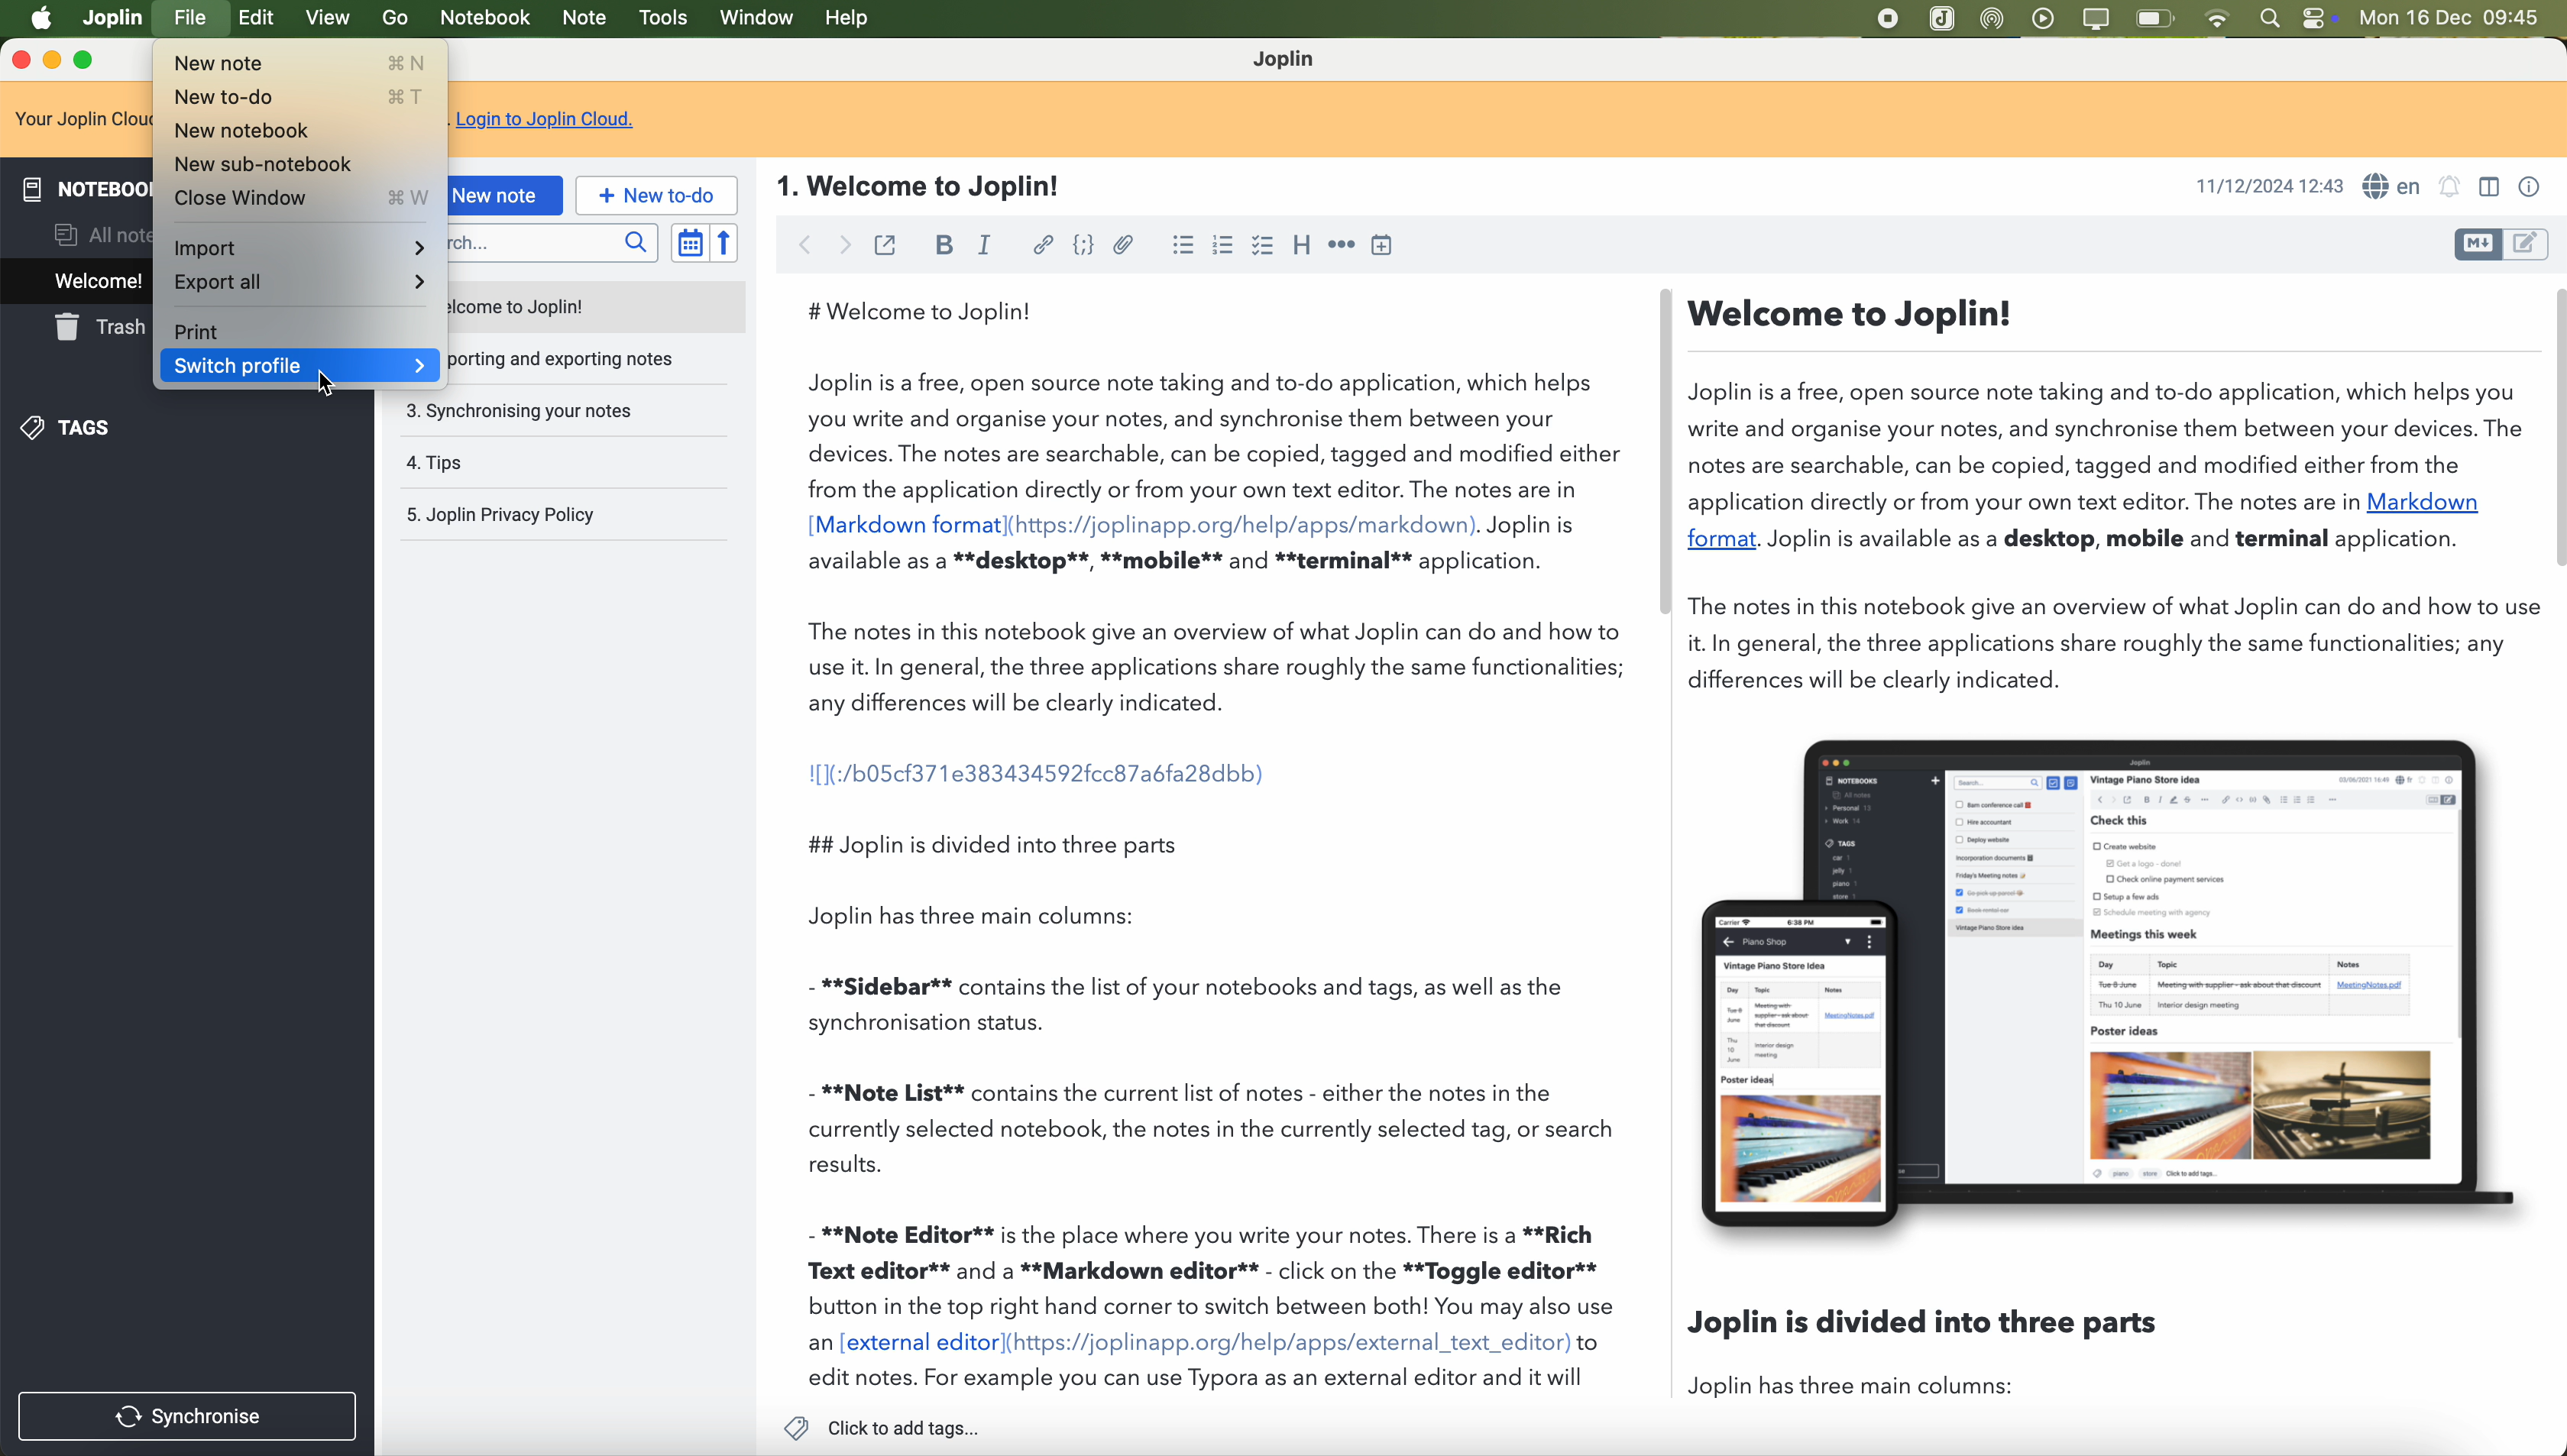 The image size is (2567, 1456). Describe the element at coordinates (2550, 430) in the screenshot. I see `scroll bar` at that location.